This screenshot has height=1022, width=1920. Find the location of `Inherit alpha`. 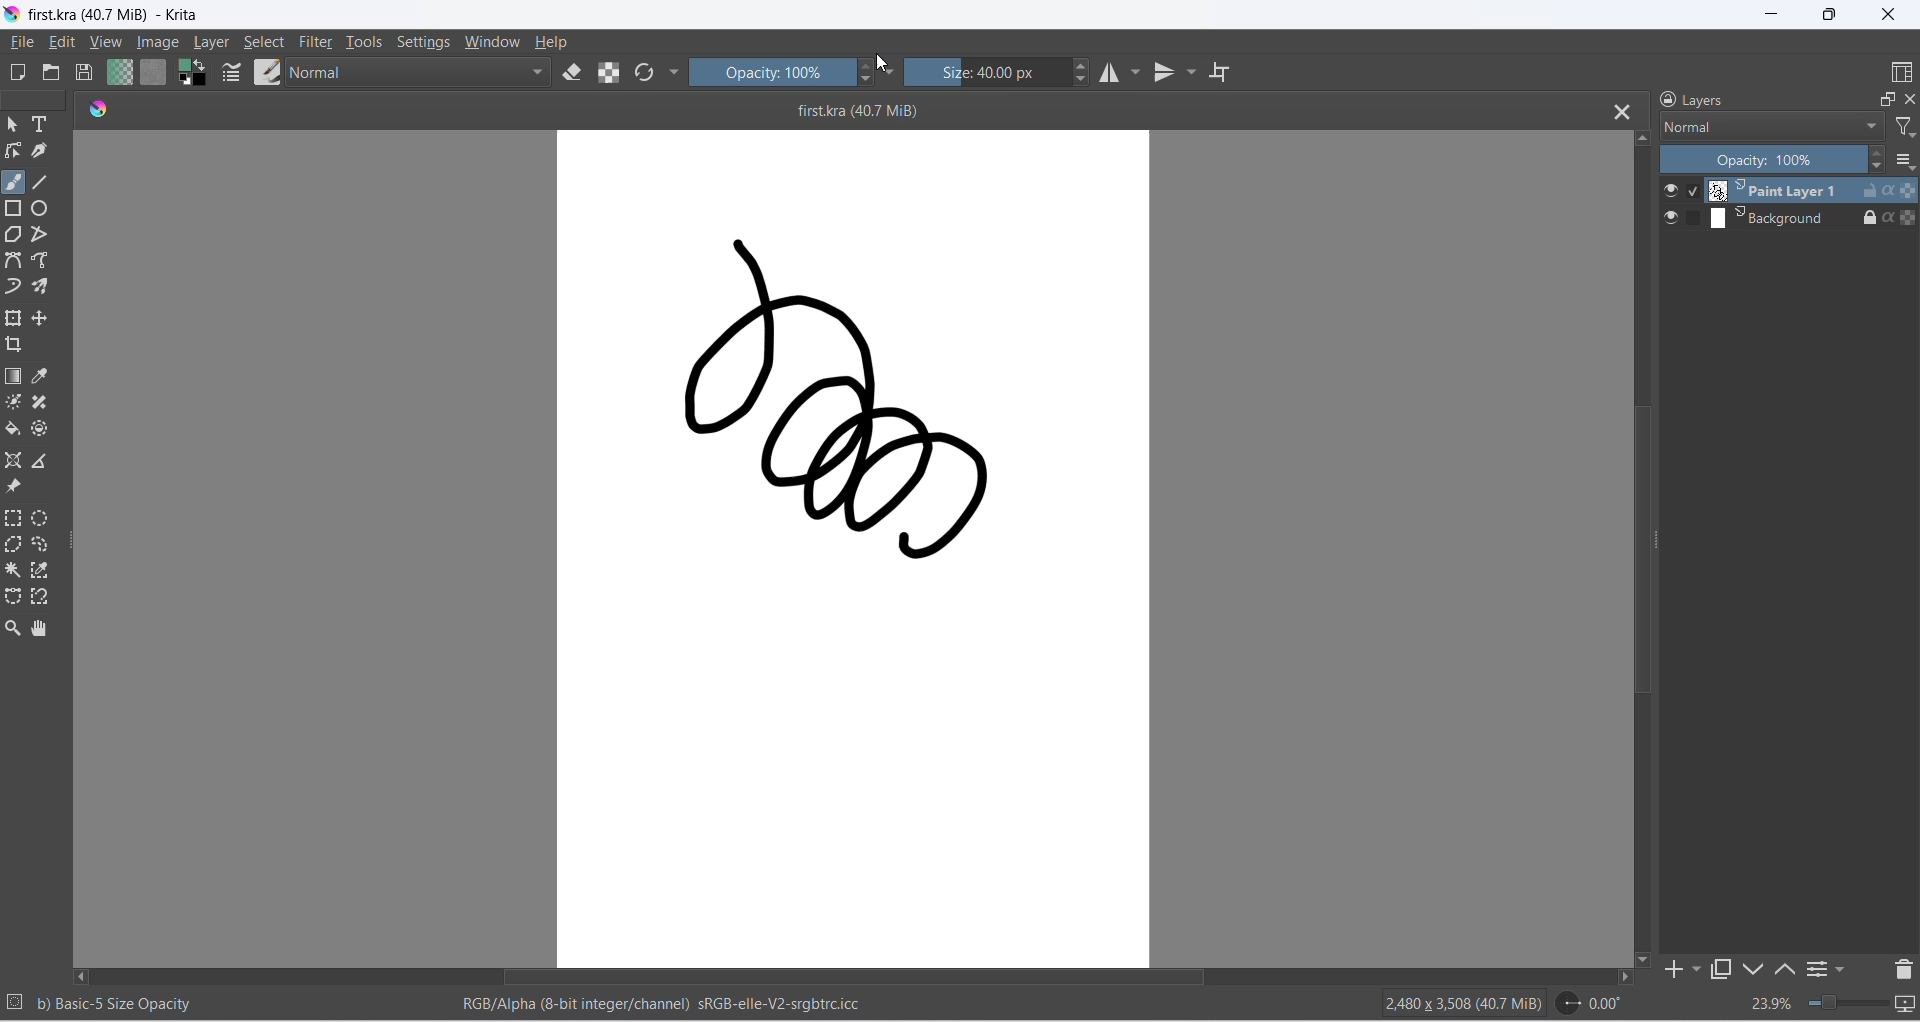

Inherit alpha is located at coordinates (1886, 218).